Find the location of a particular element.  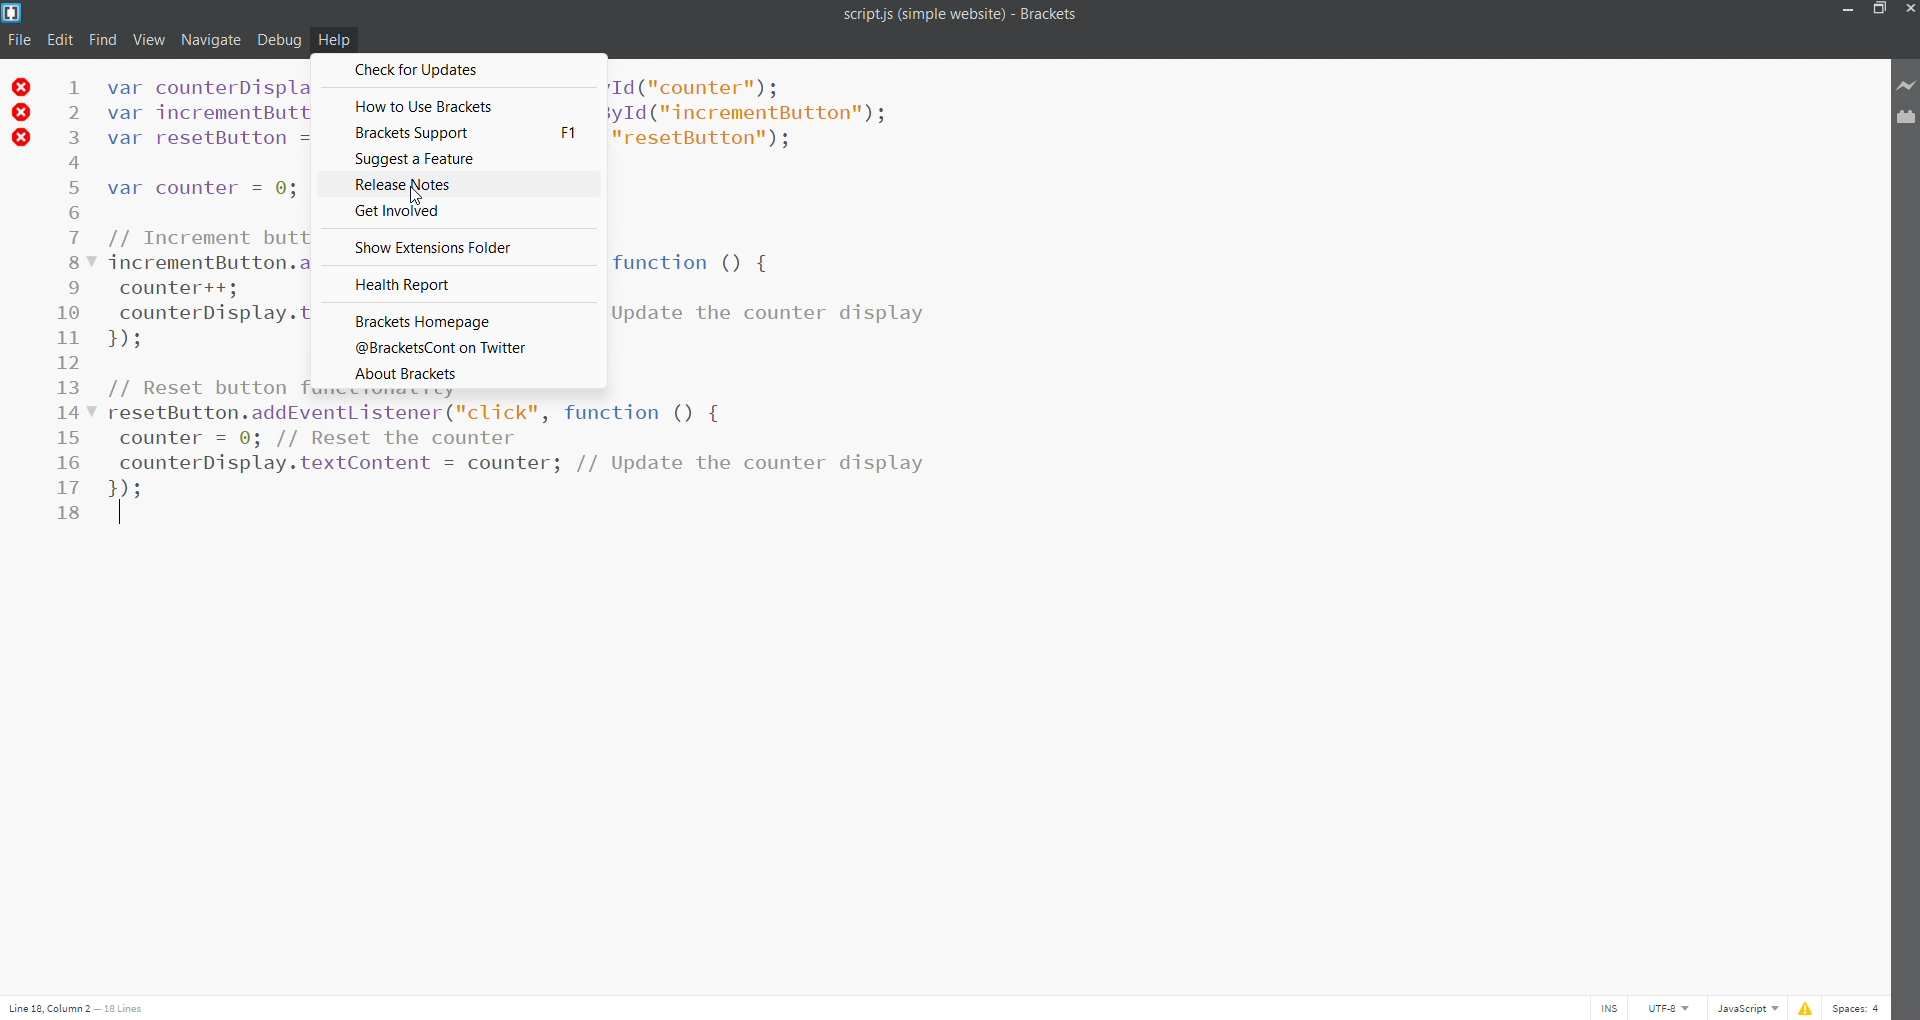

text pointer is located at coordinates (121, 516).